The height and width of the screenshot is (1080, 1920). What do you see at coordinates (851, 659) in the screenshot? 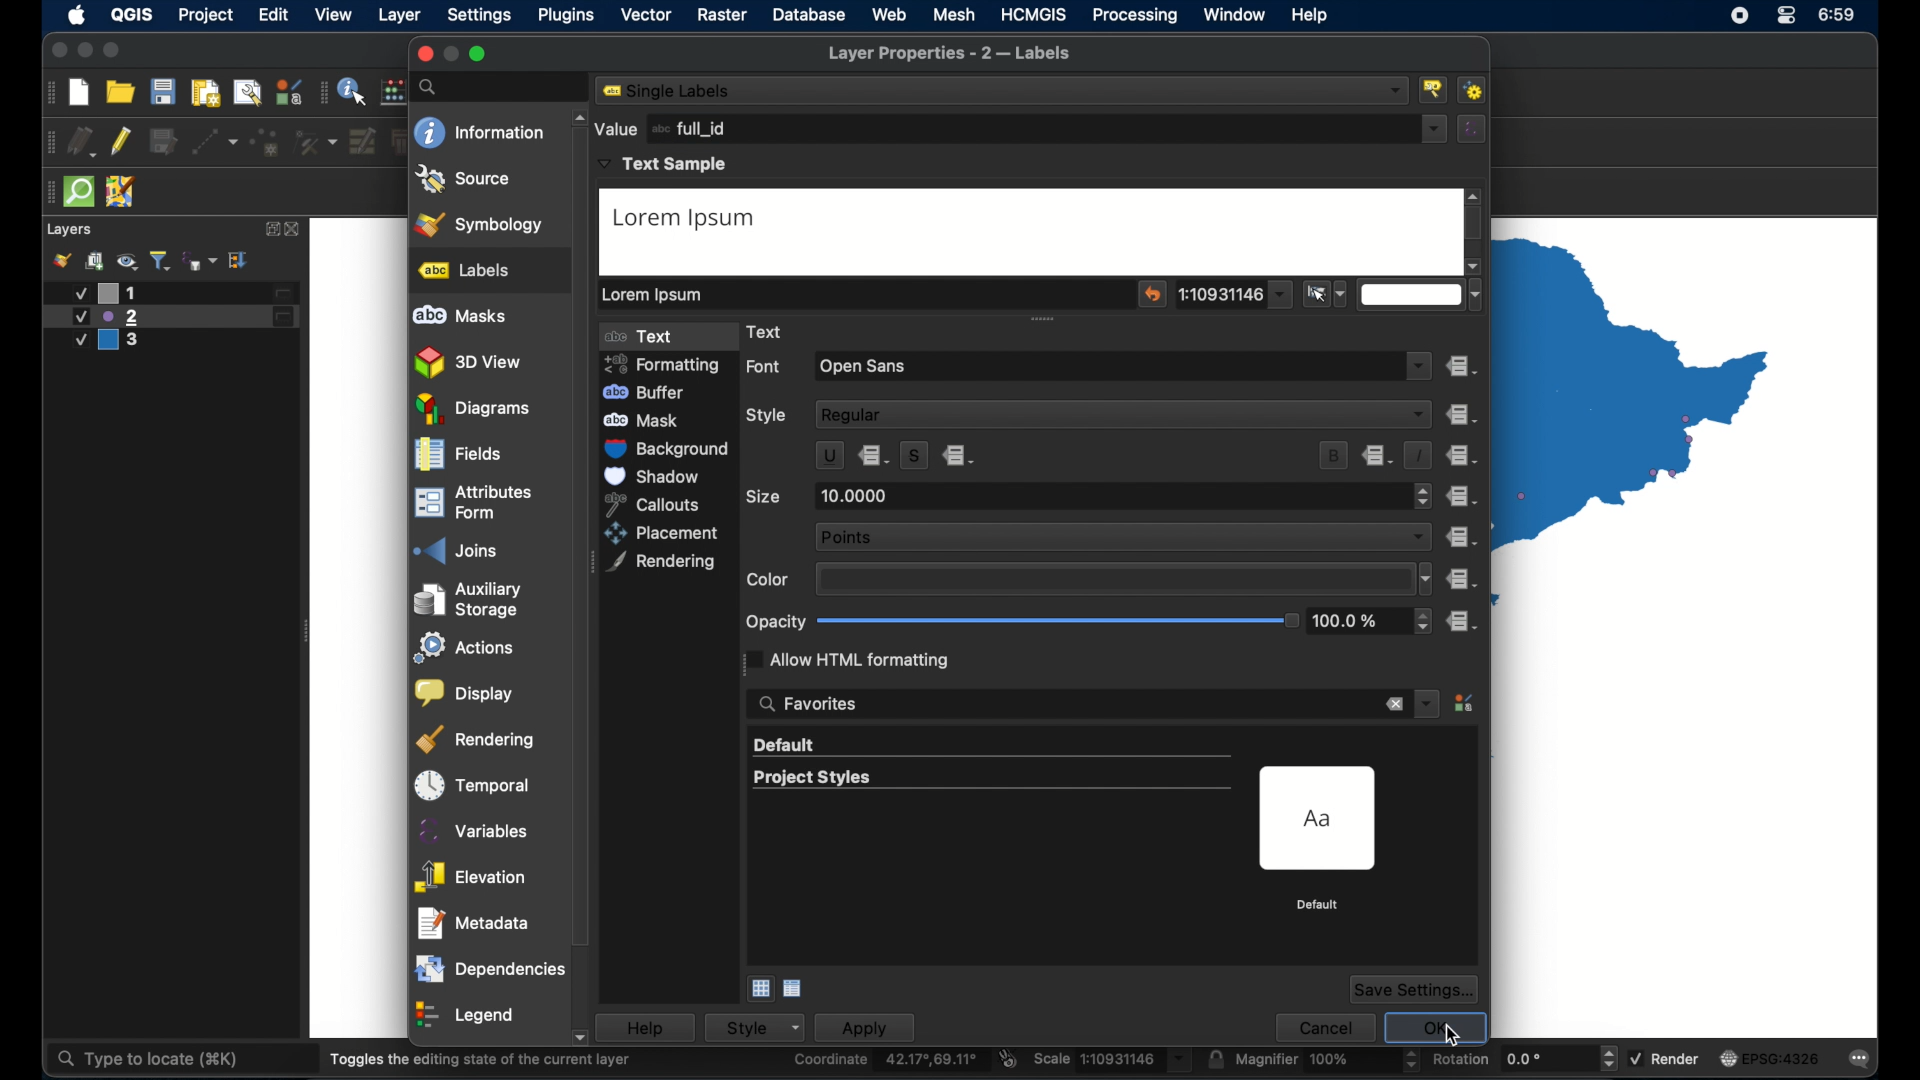
I see `allow html formatting` at bounding box center [851, 659].